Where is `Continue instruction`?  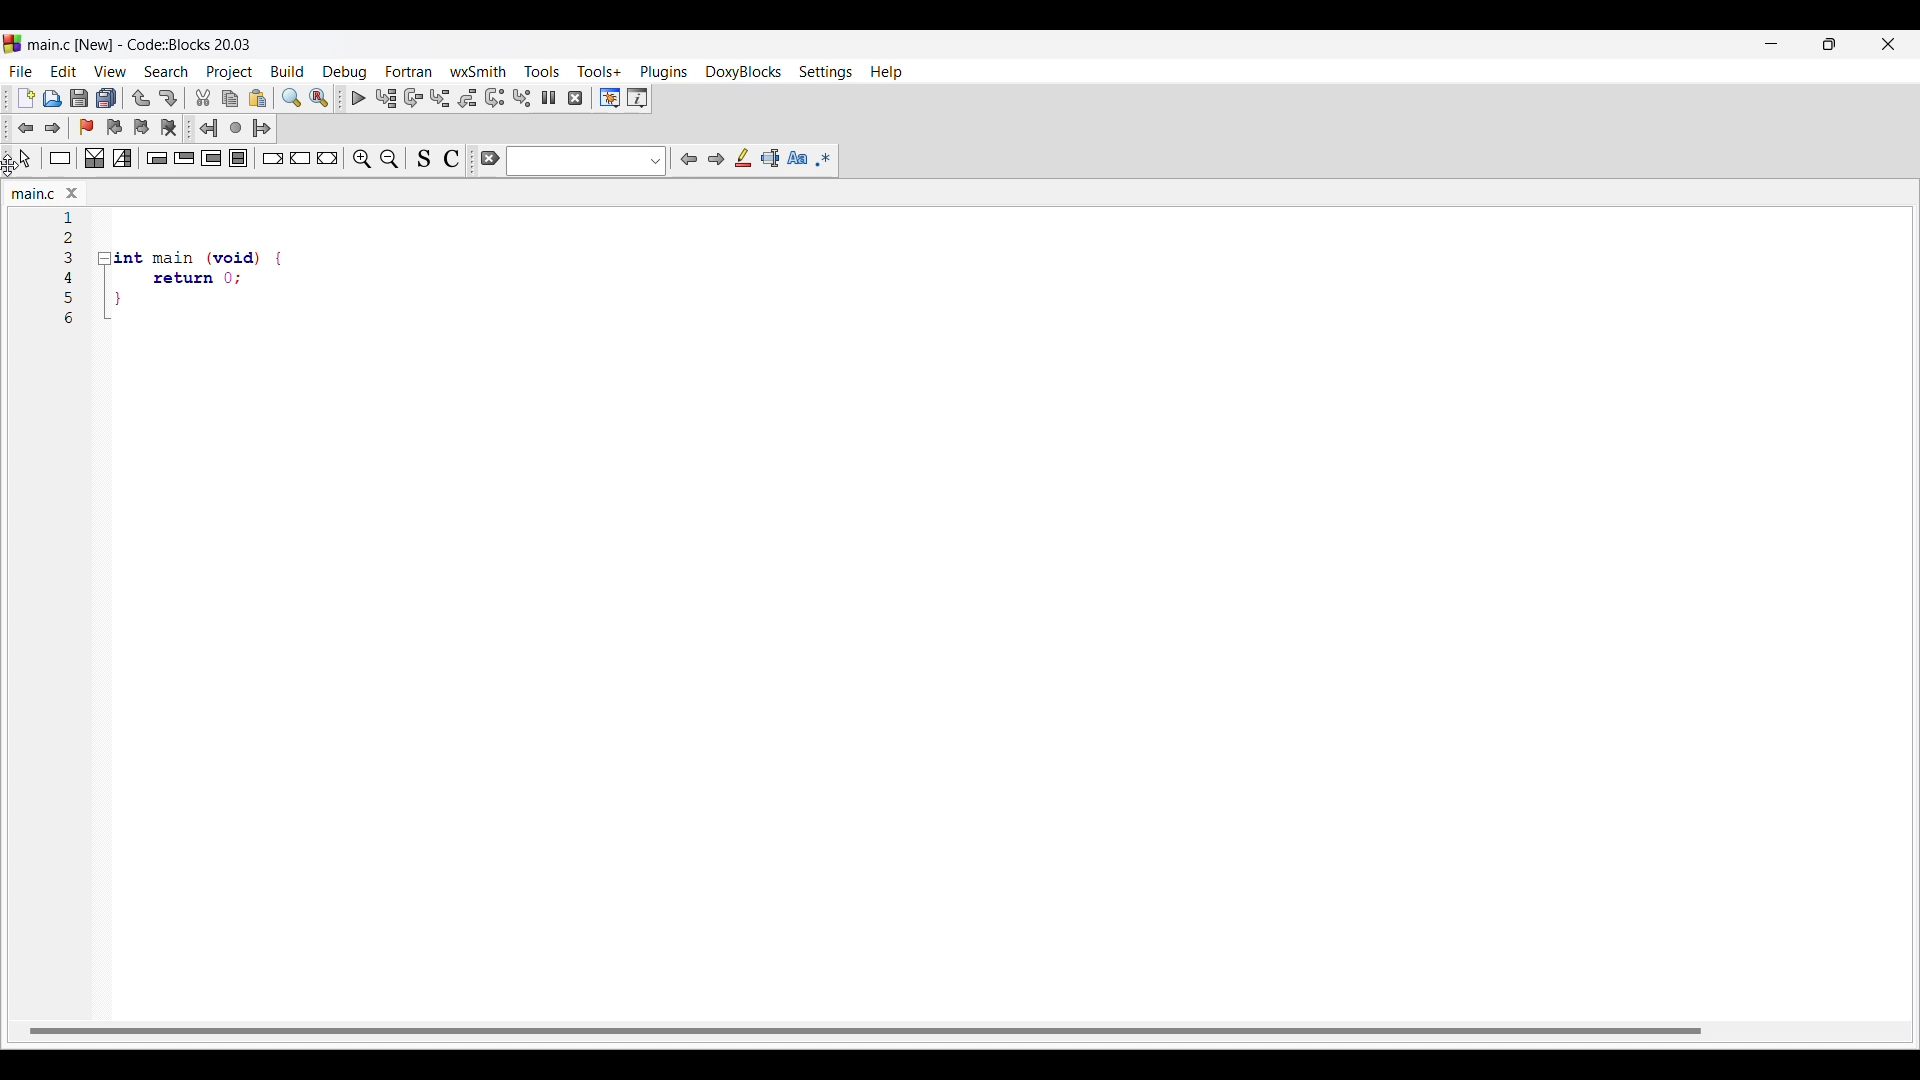
Continue instruction is located at coordinates (301, 158).